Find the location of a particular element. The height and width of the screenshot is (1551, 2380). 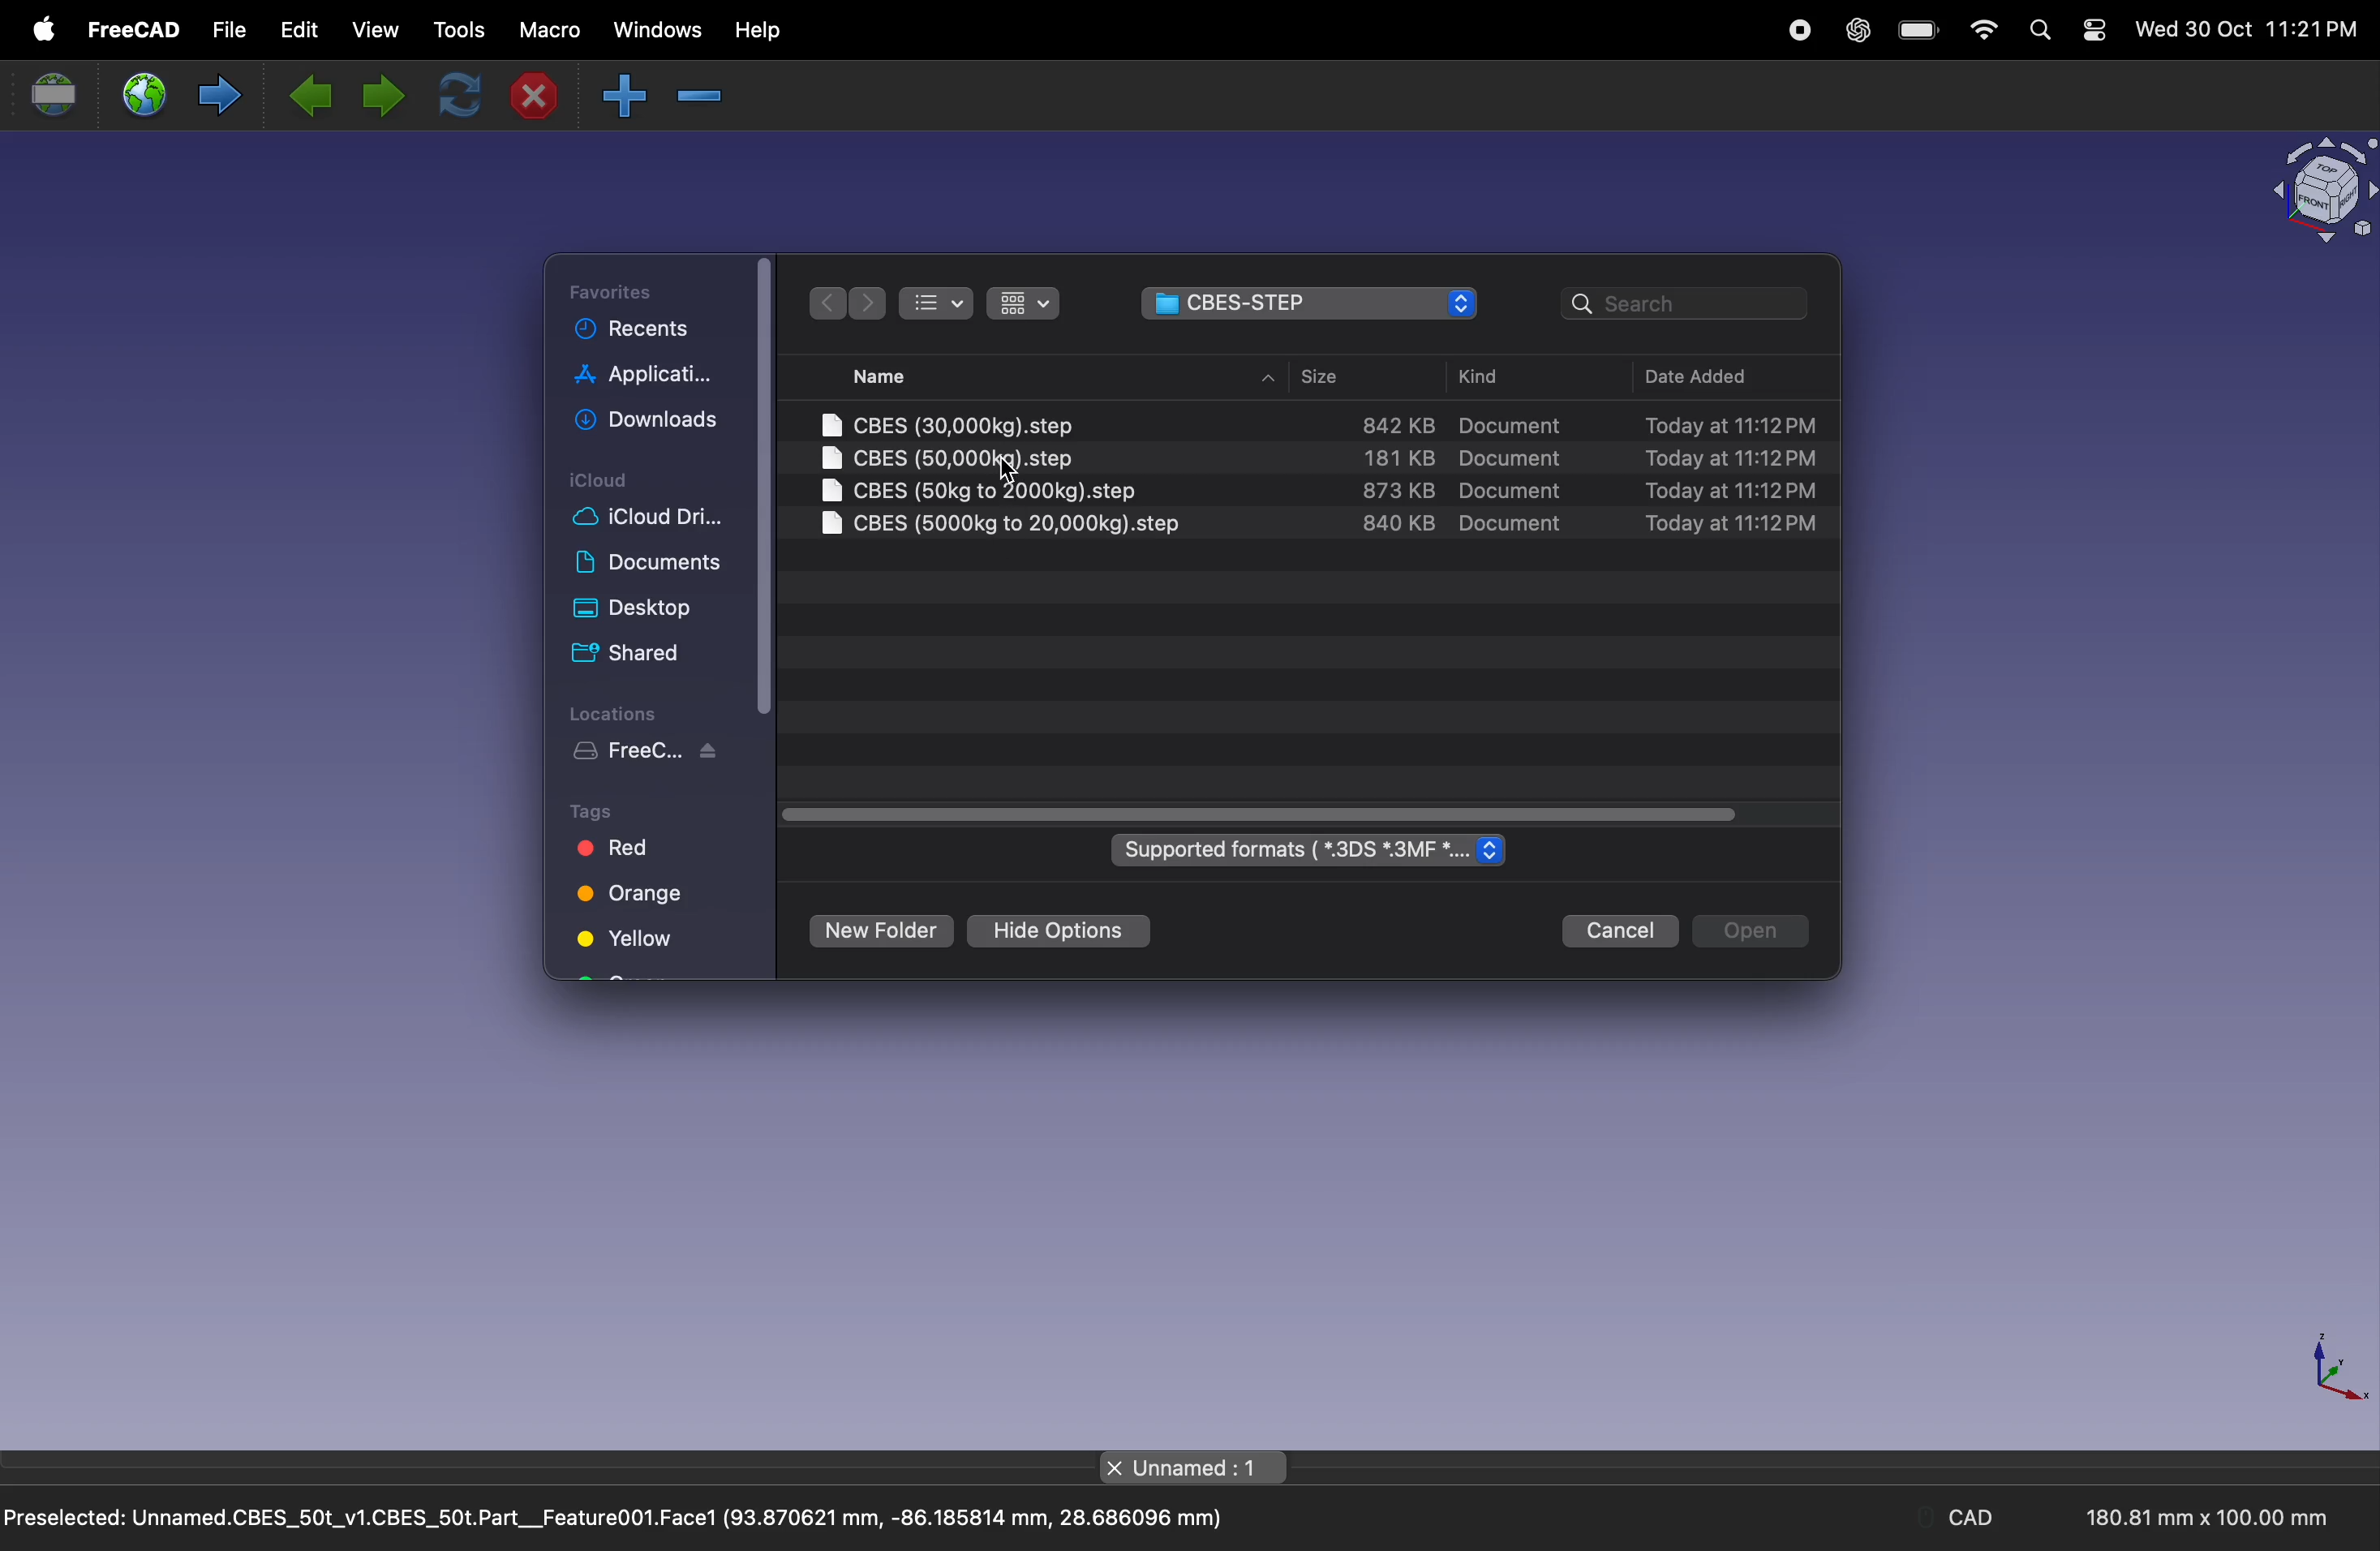

forward is located at coordinates (215, 97).